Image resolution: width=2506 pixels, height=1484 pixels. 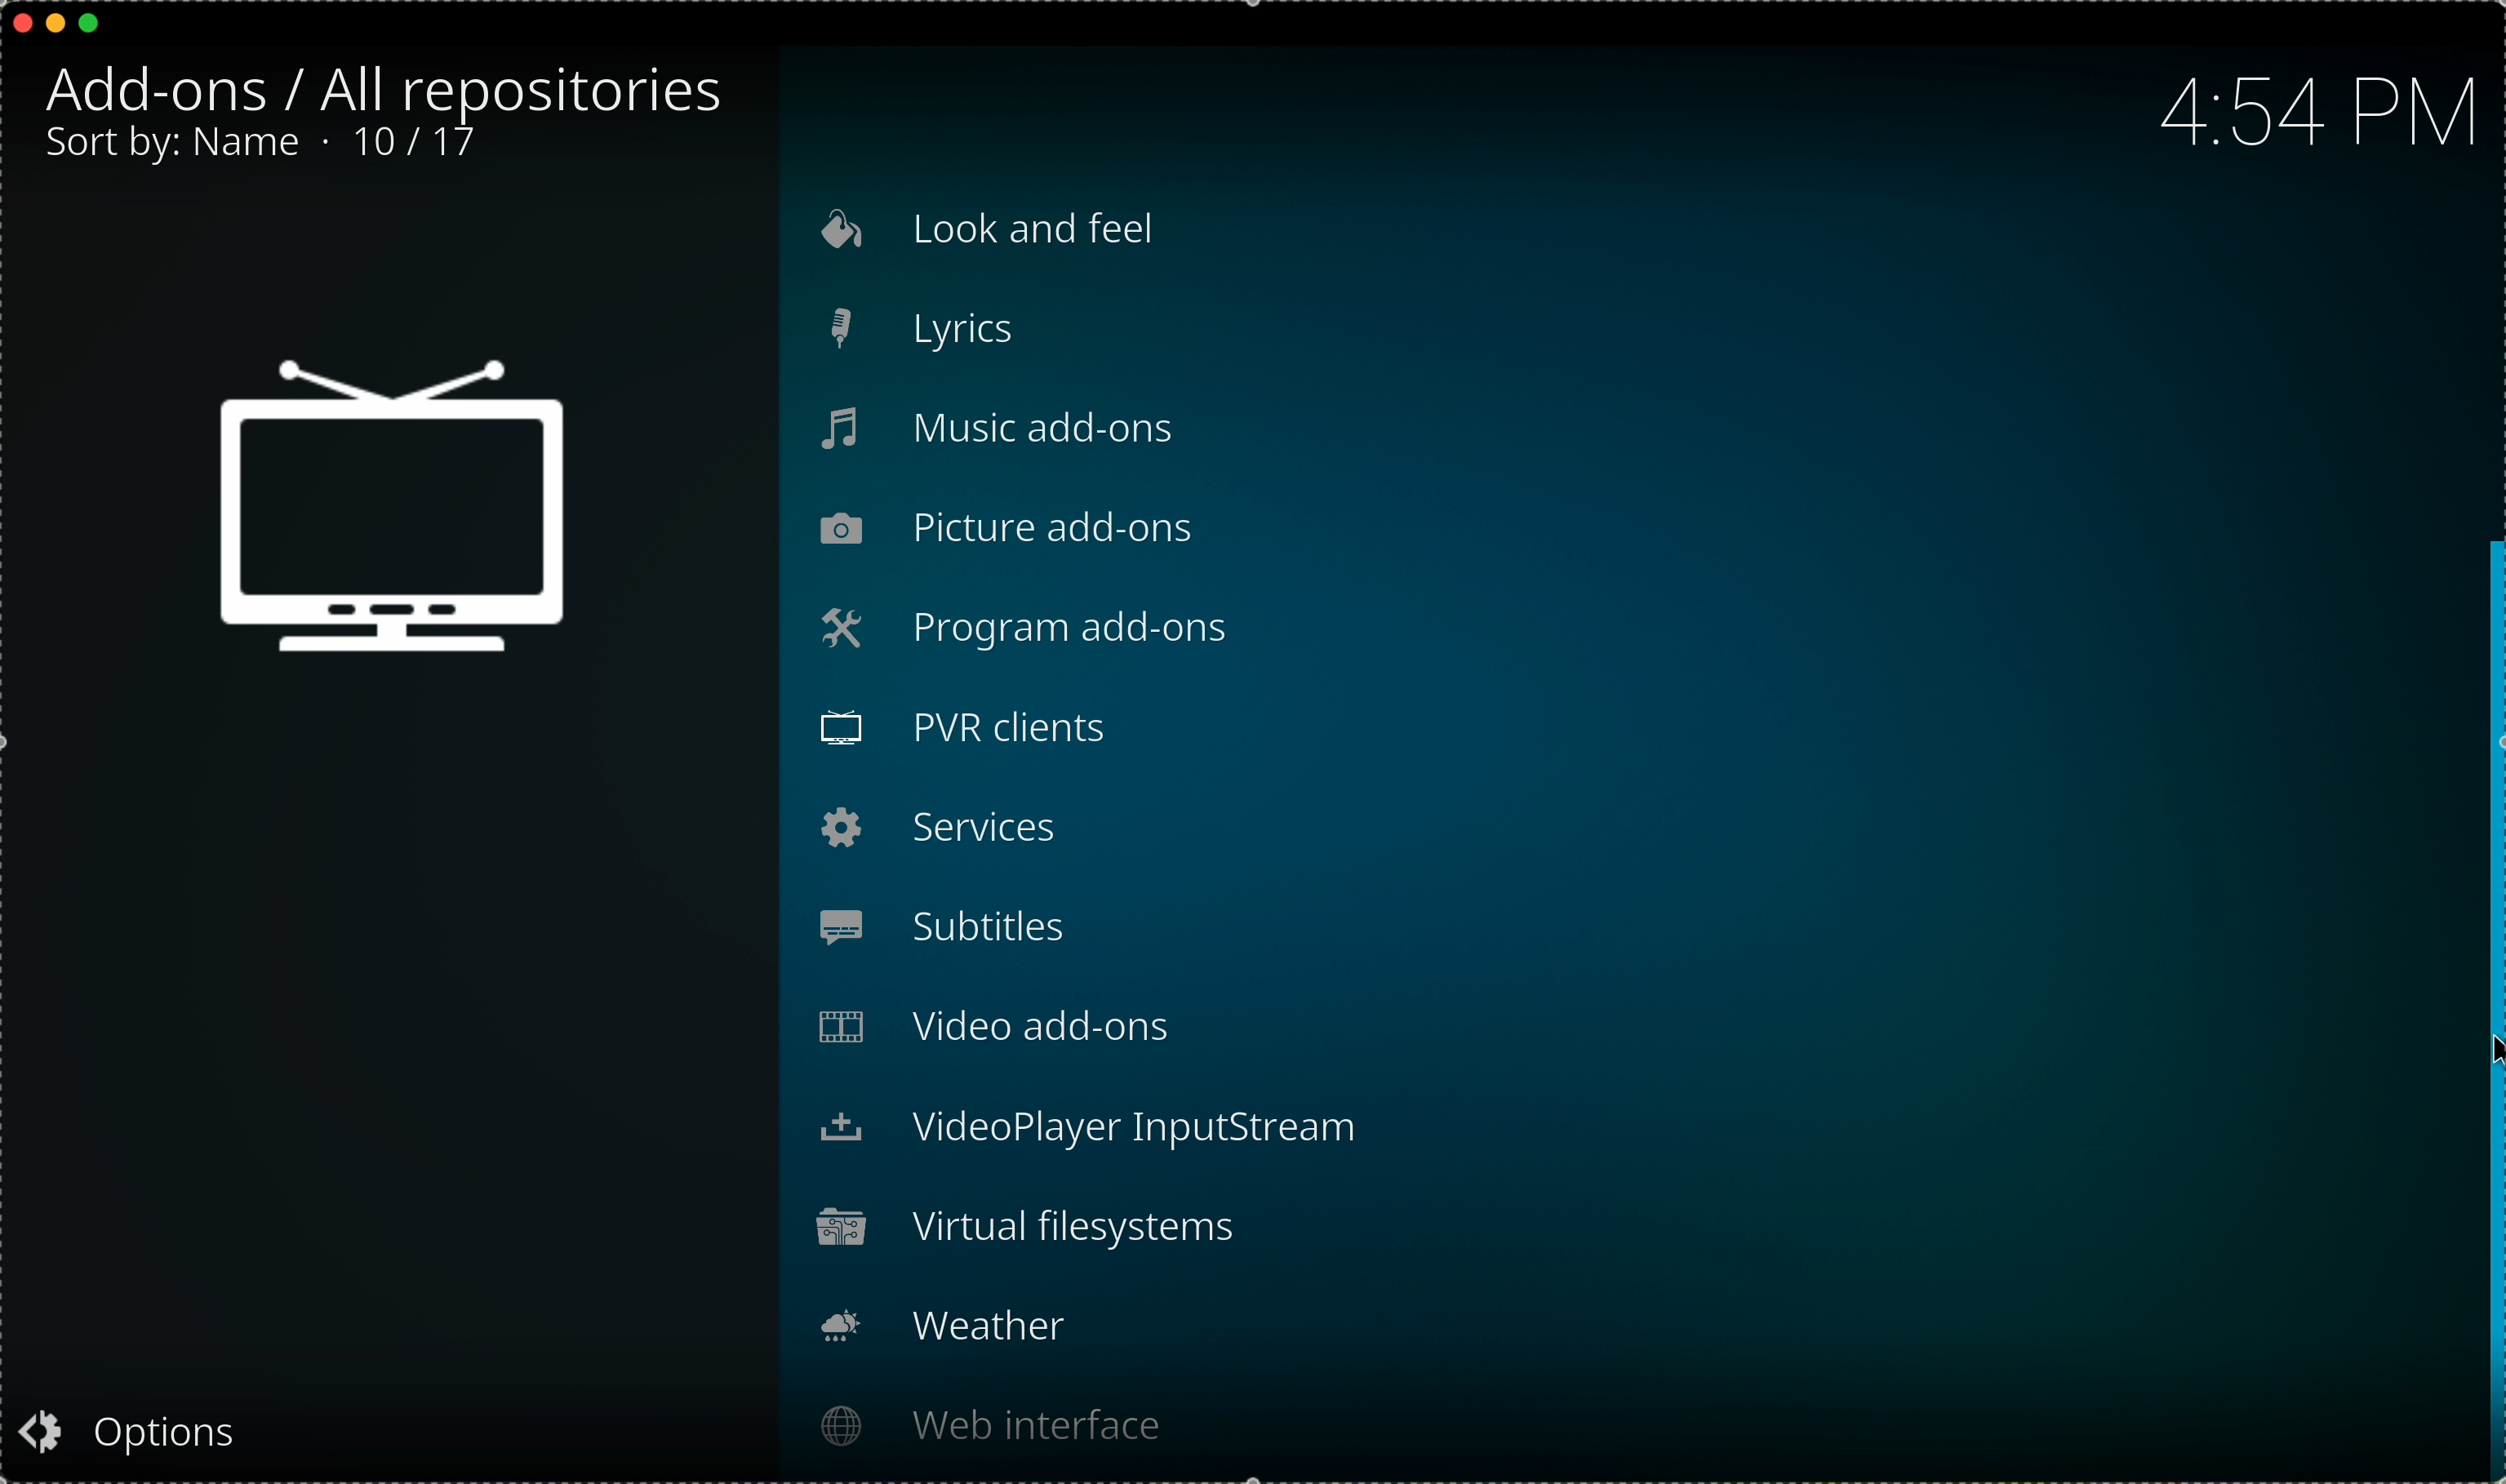 I want to click on all repositories, so click(x=525, y=87).